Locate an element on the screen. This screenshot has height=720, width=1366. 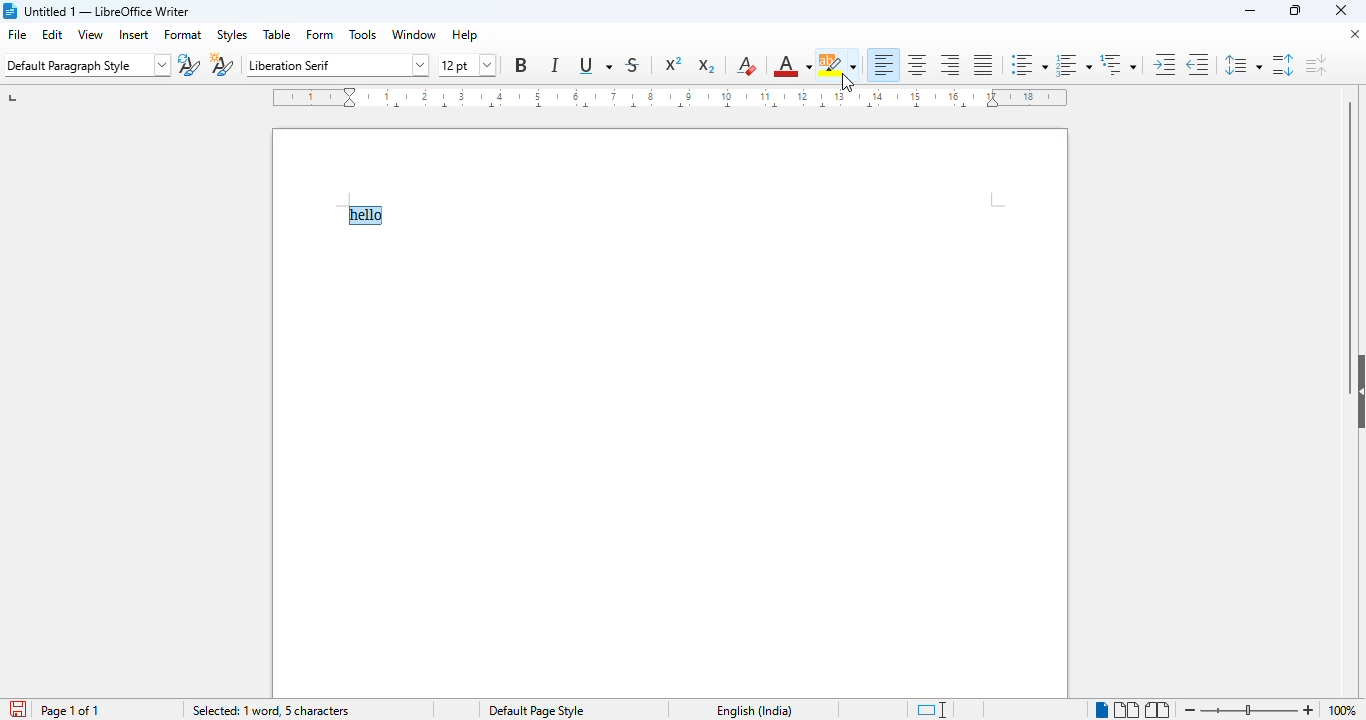
Default Paragraph Style is located at coordinates (81, 66).